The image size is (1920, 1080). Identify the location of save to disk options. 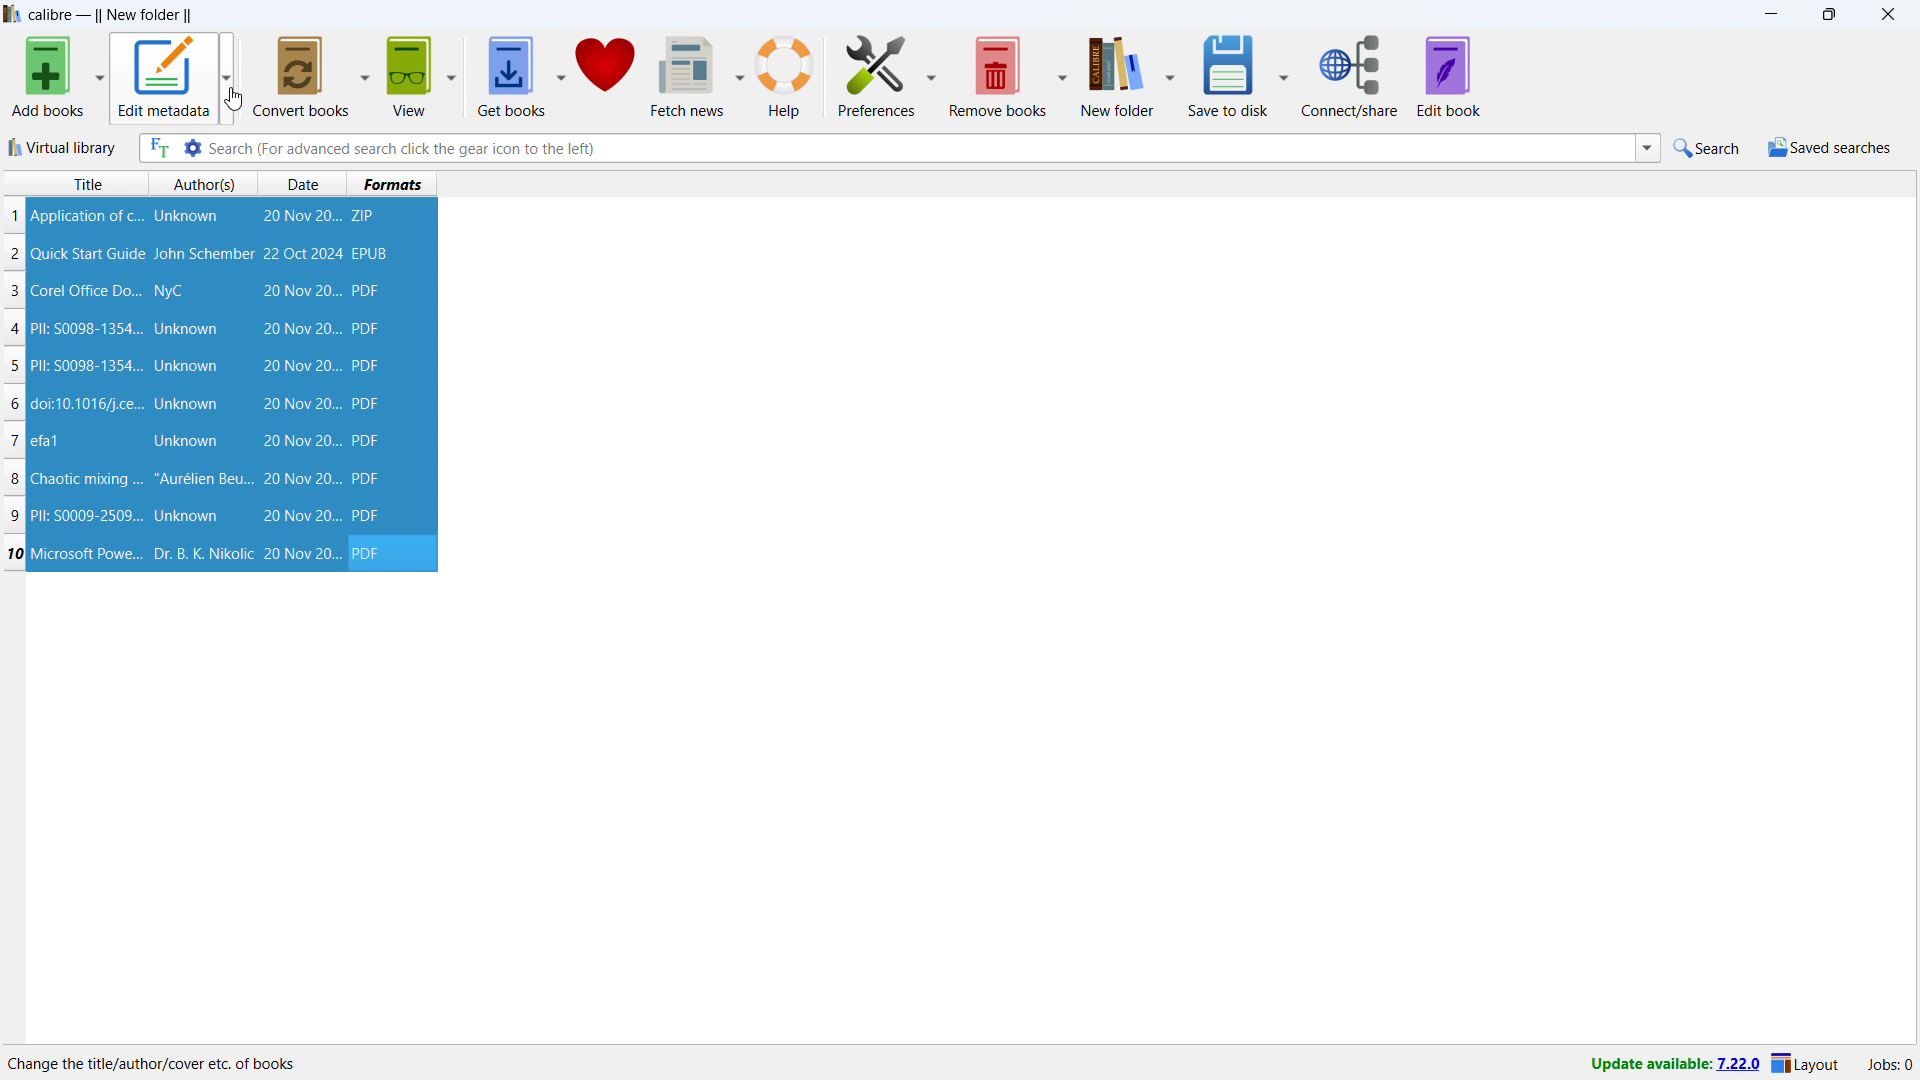
(1286, 75).